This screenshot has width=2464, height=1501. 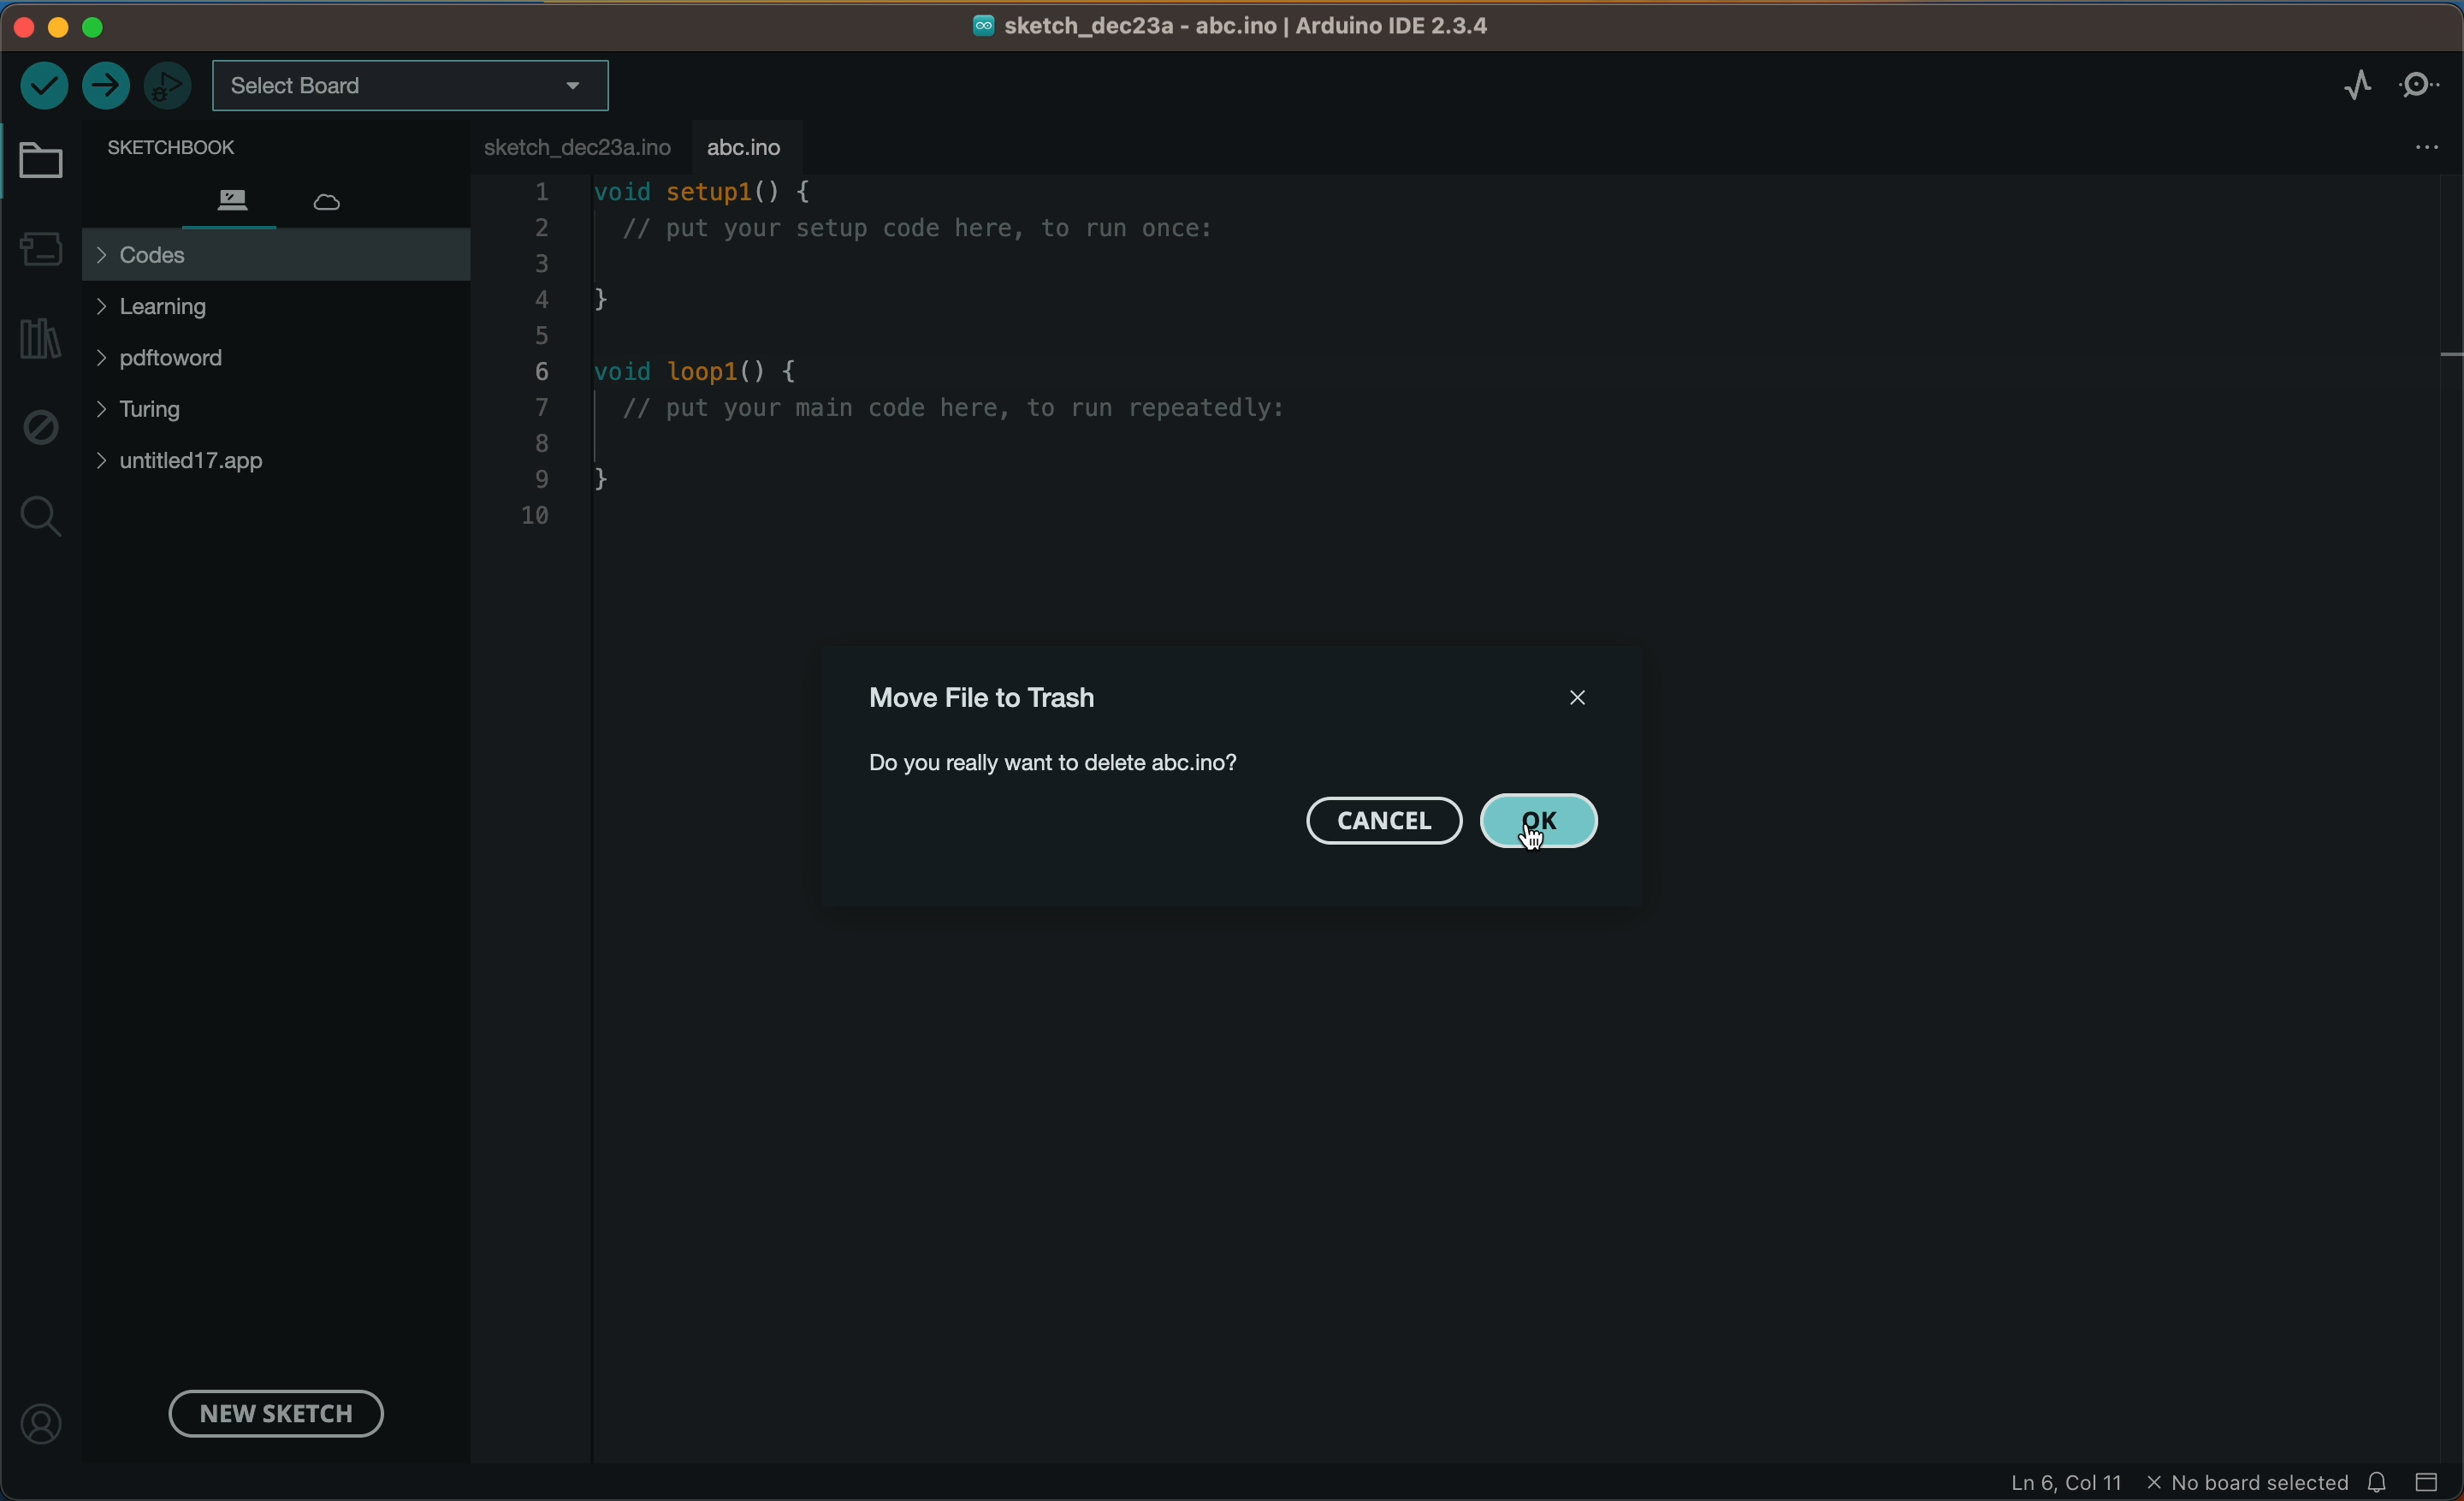 I want to click on profile, so click(x=44, y=1410).